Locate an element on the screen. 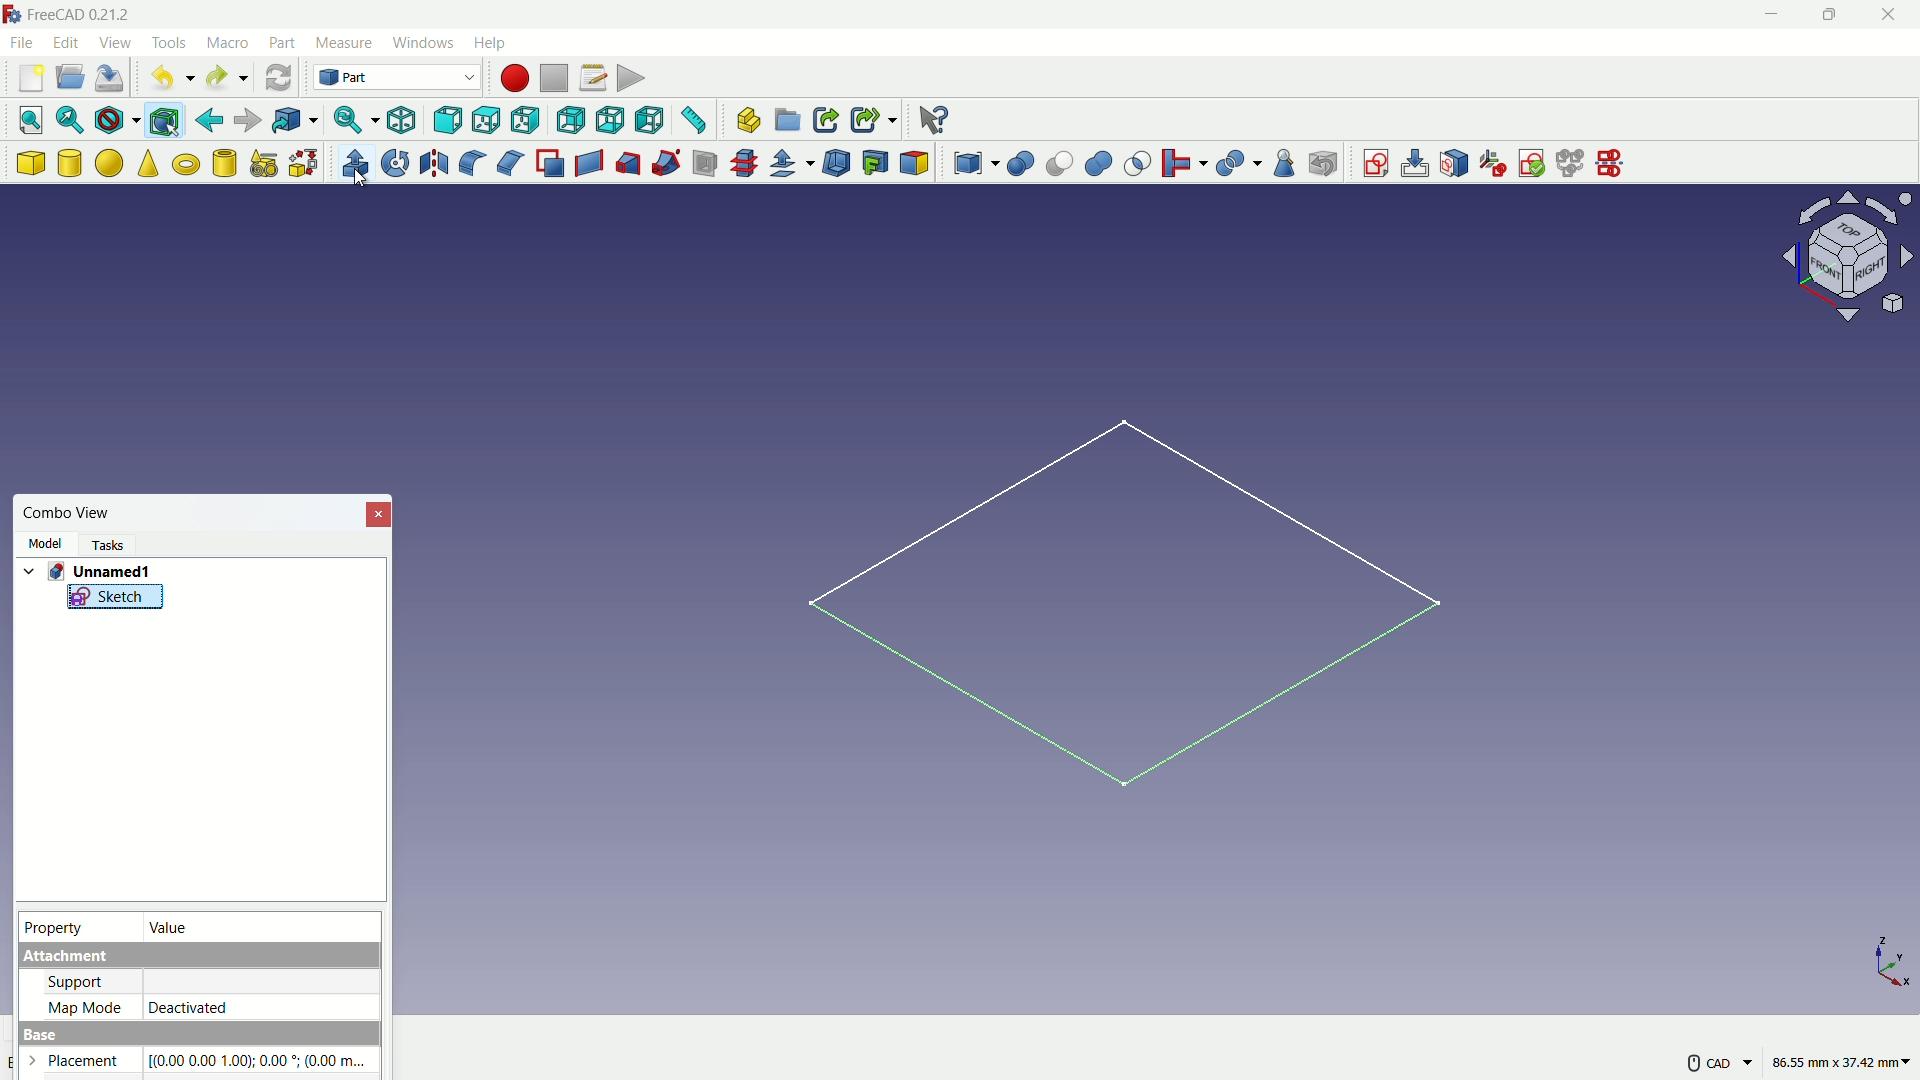 Image resolution: width=1920 pixels, height=1080 pixels. loft is located at coordinates (629, 163).